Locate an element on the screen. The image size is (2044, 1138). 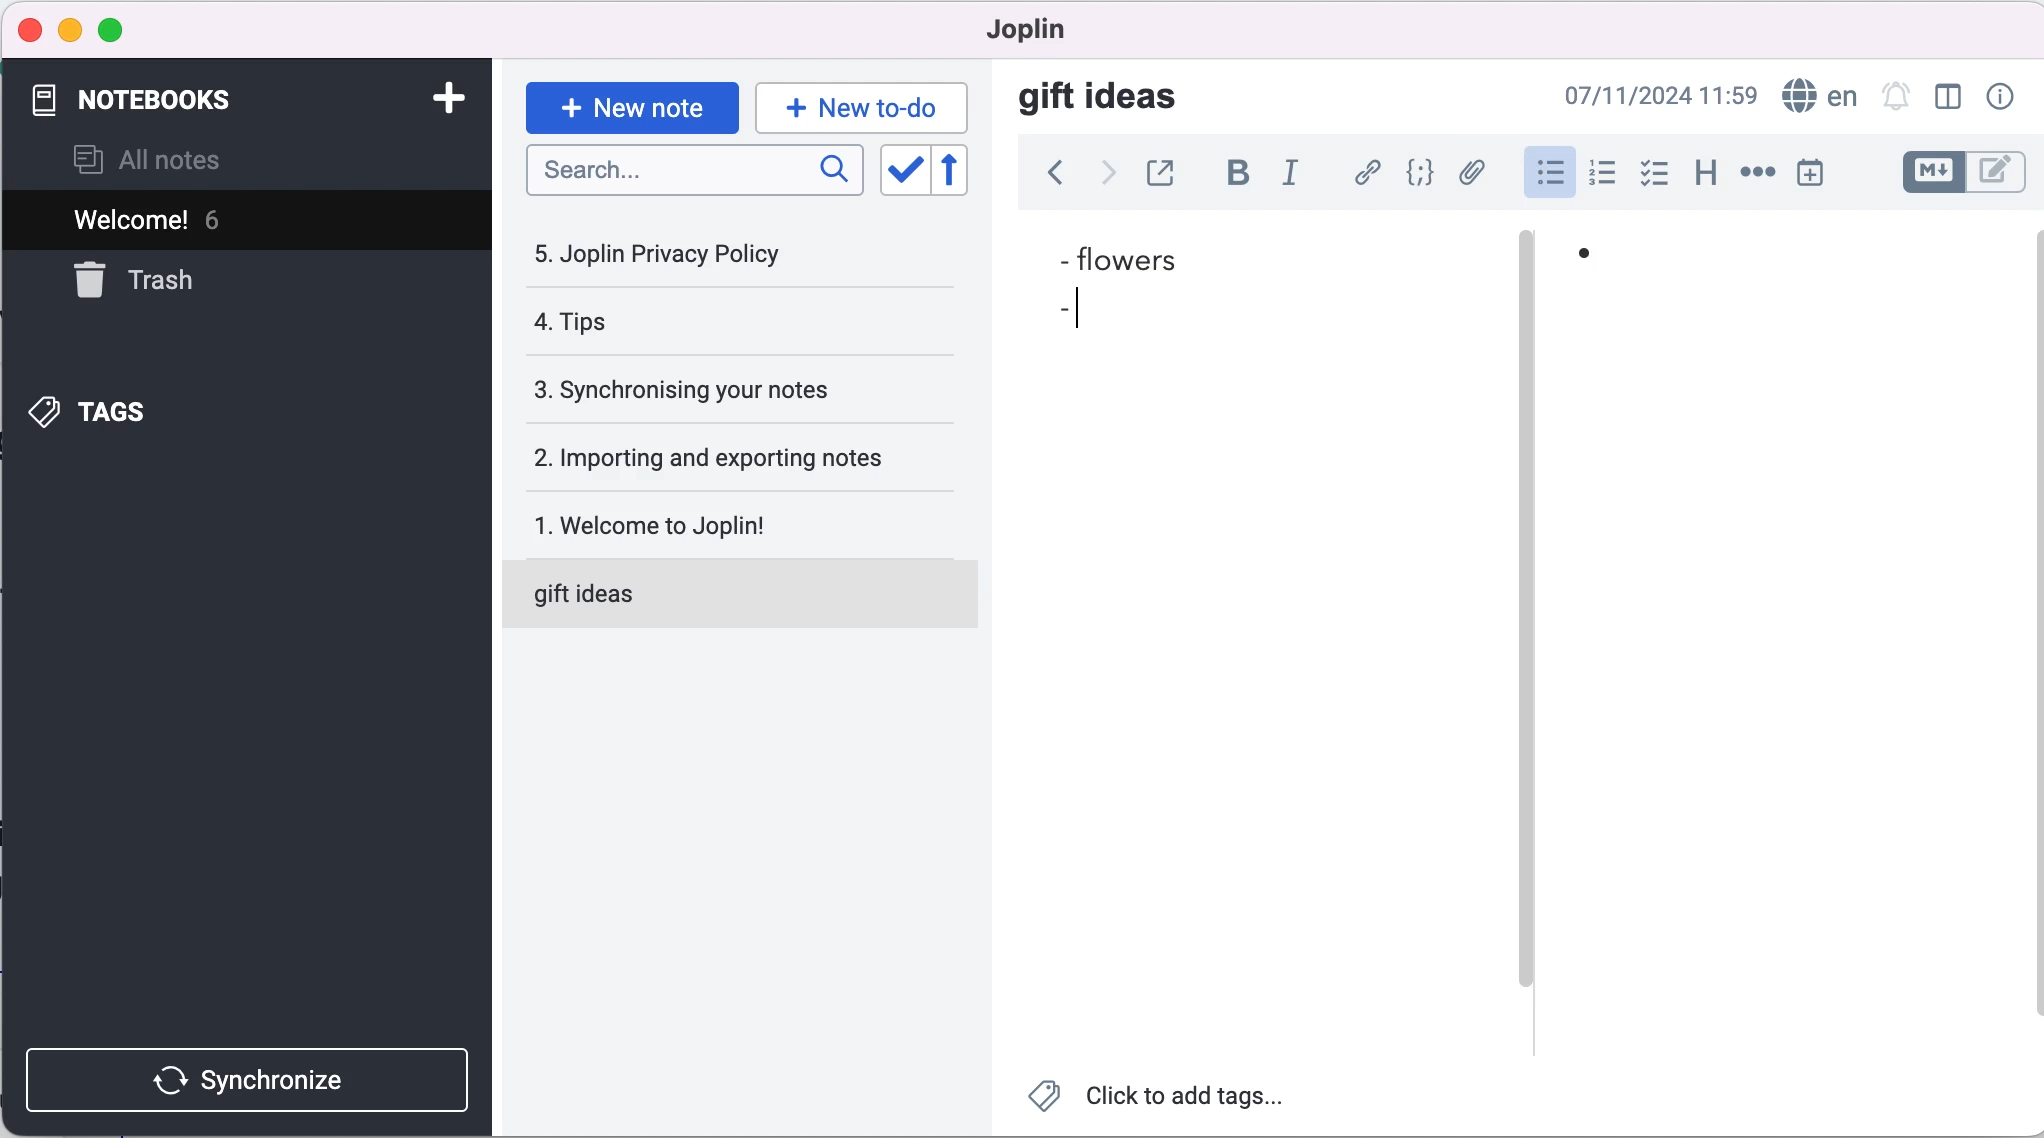
reverse sort order is located at coordinates (956, 171).